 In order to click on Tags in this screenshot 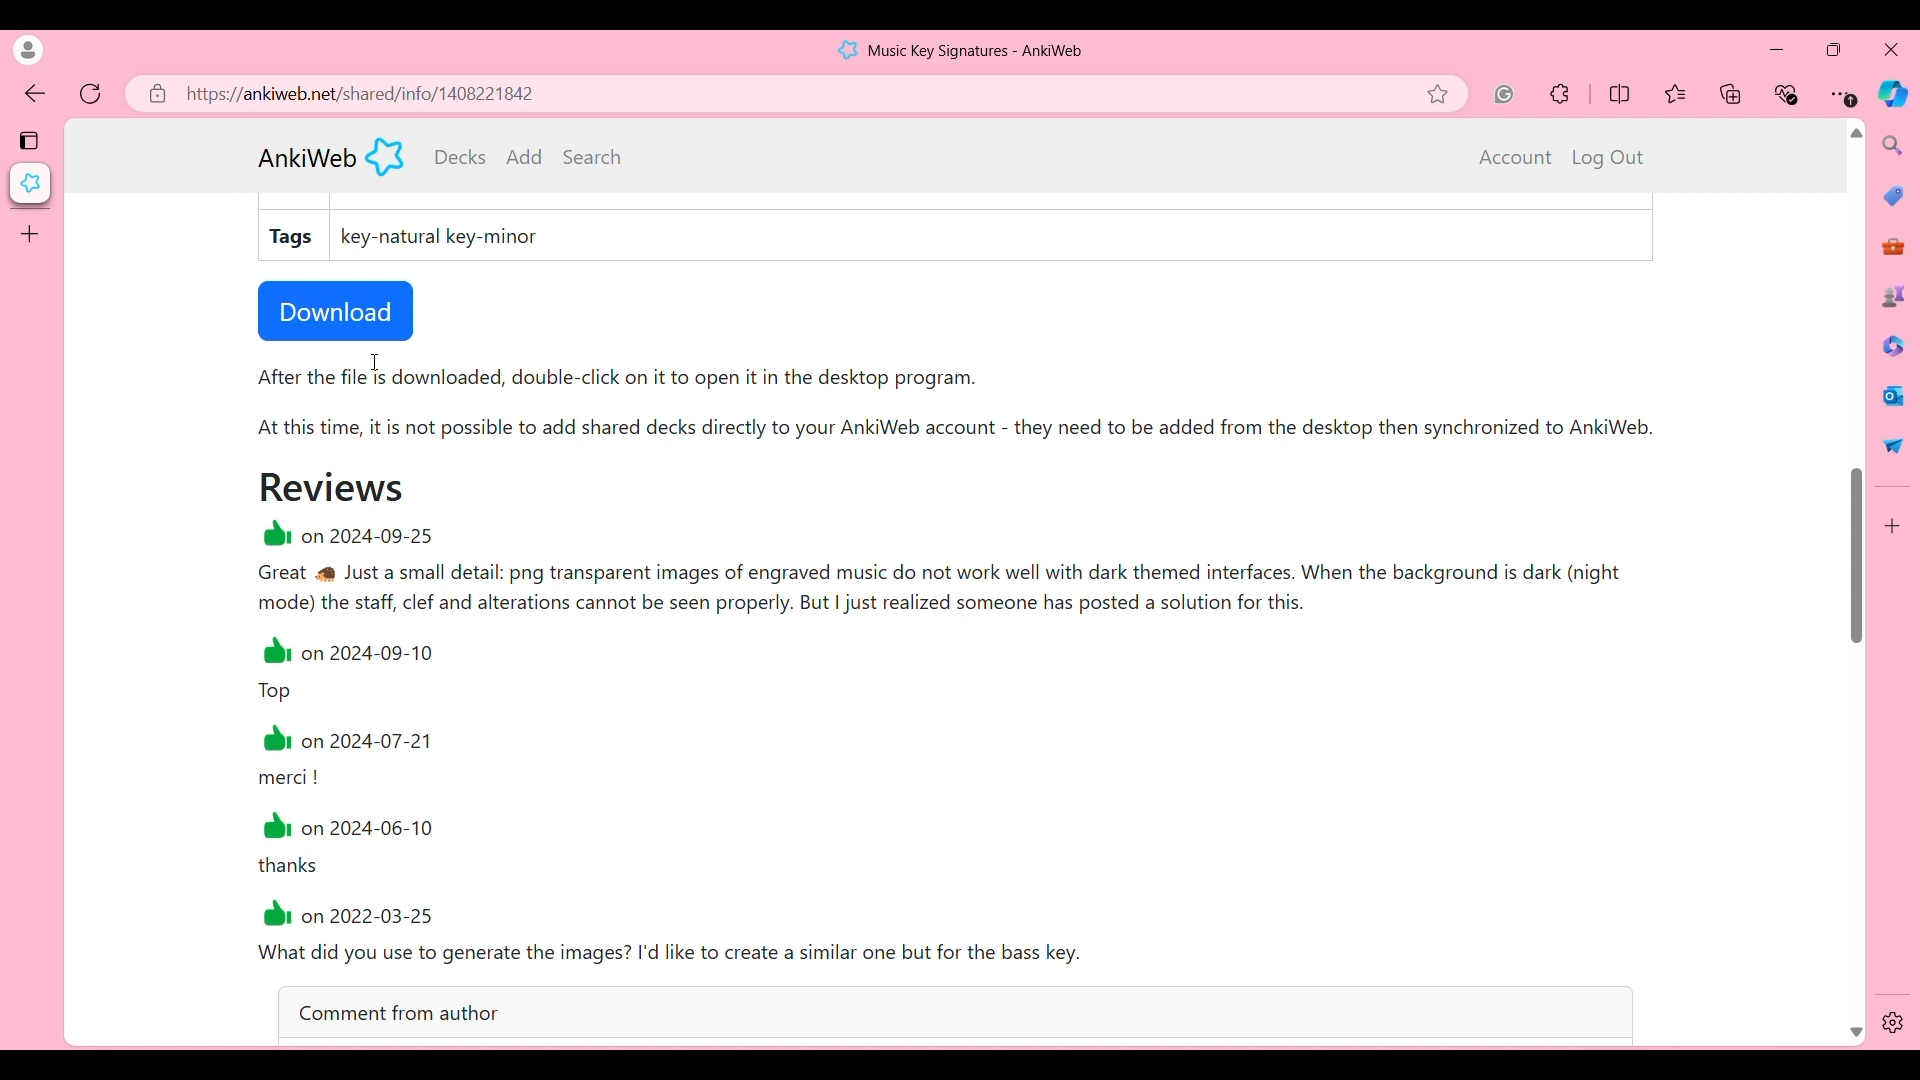, I will do `click(293, 237)`.